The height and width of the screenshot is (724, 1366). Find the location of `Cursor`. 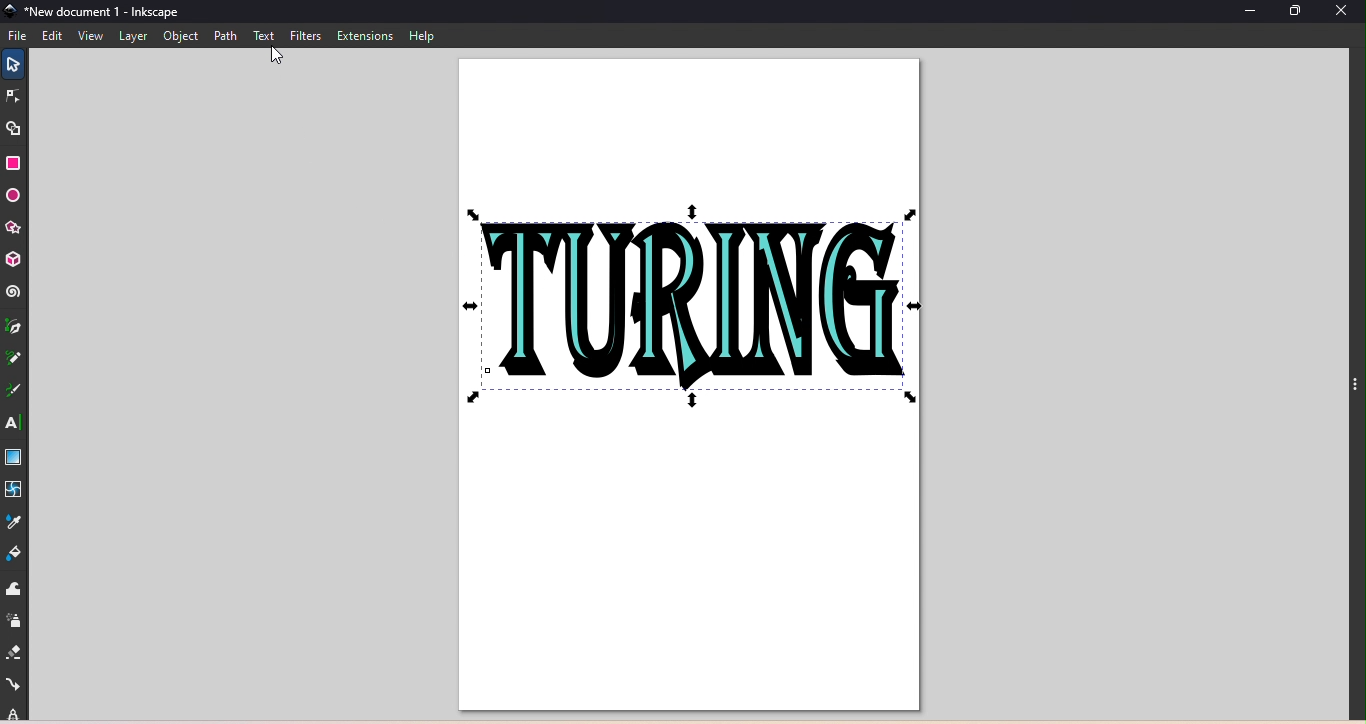

Cursor is located at coordinates (278, 59).